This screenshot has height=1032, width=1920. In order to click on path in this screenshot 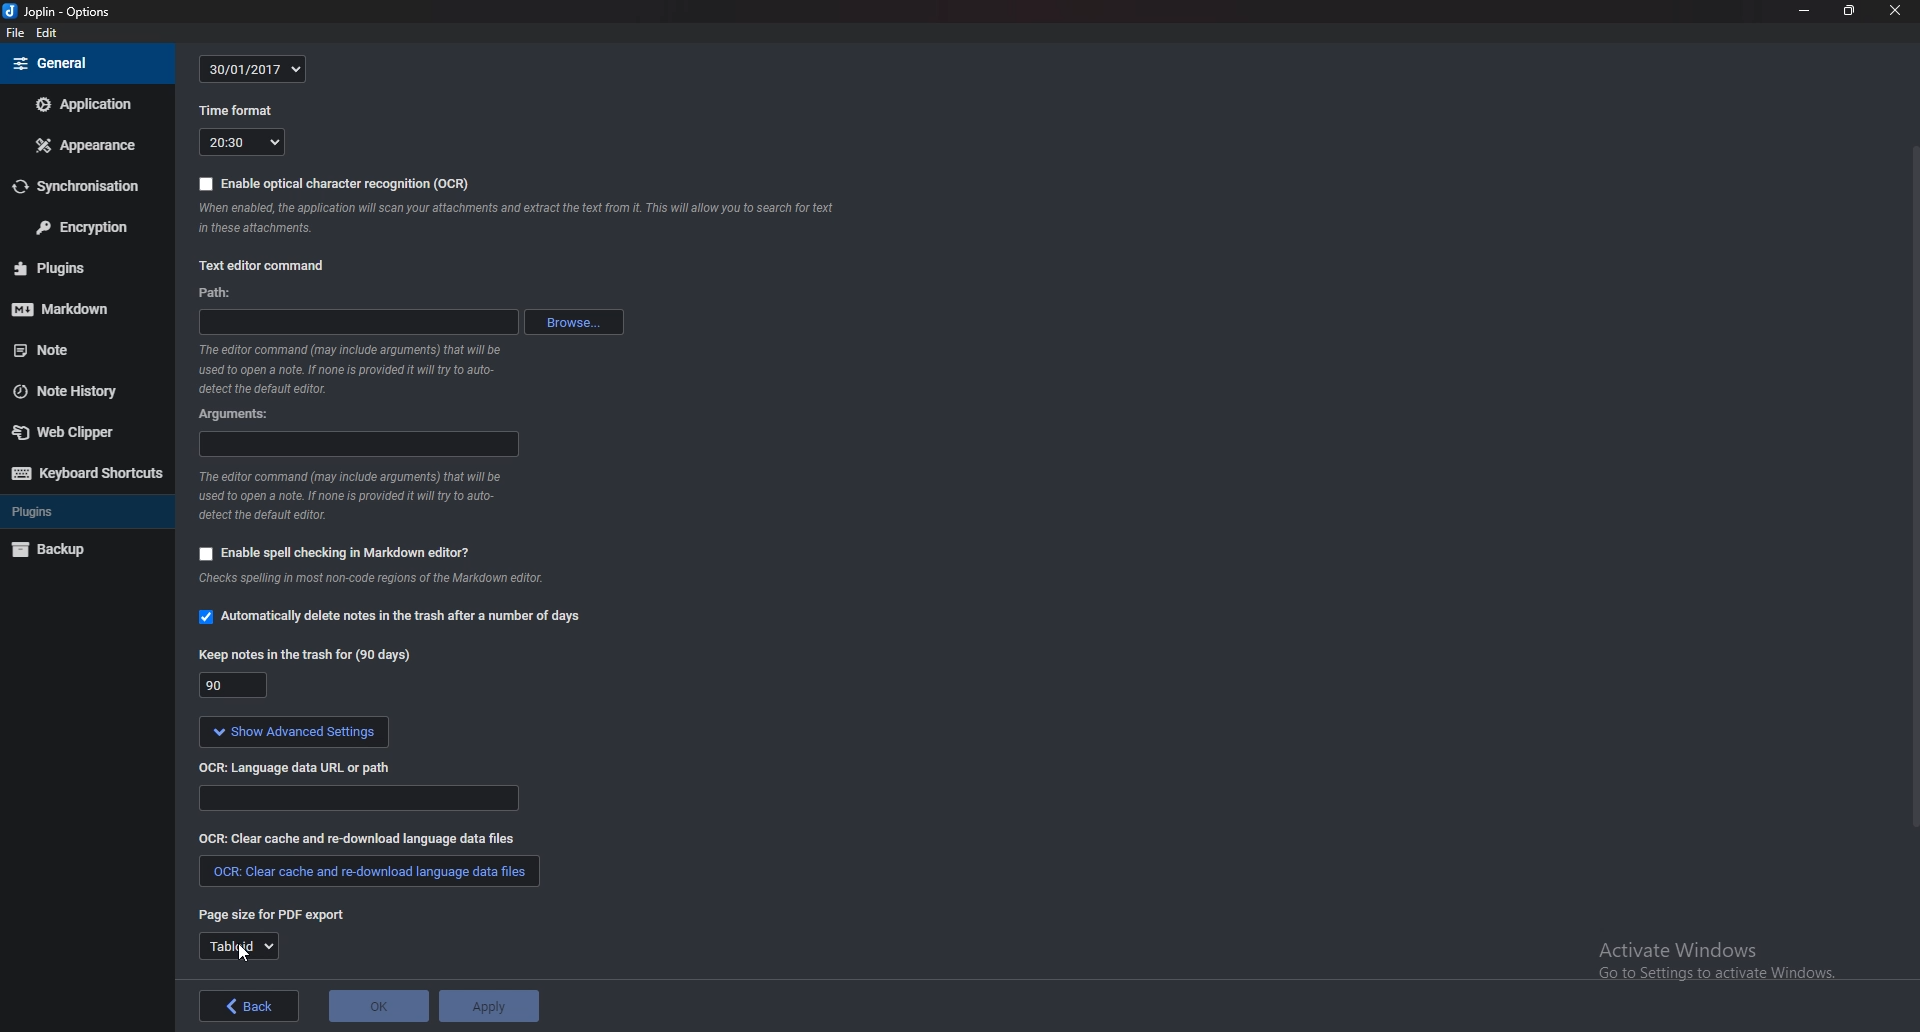, I will do `click(222, 293)`.